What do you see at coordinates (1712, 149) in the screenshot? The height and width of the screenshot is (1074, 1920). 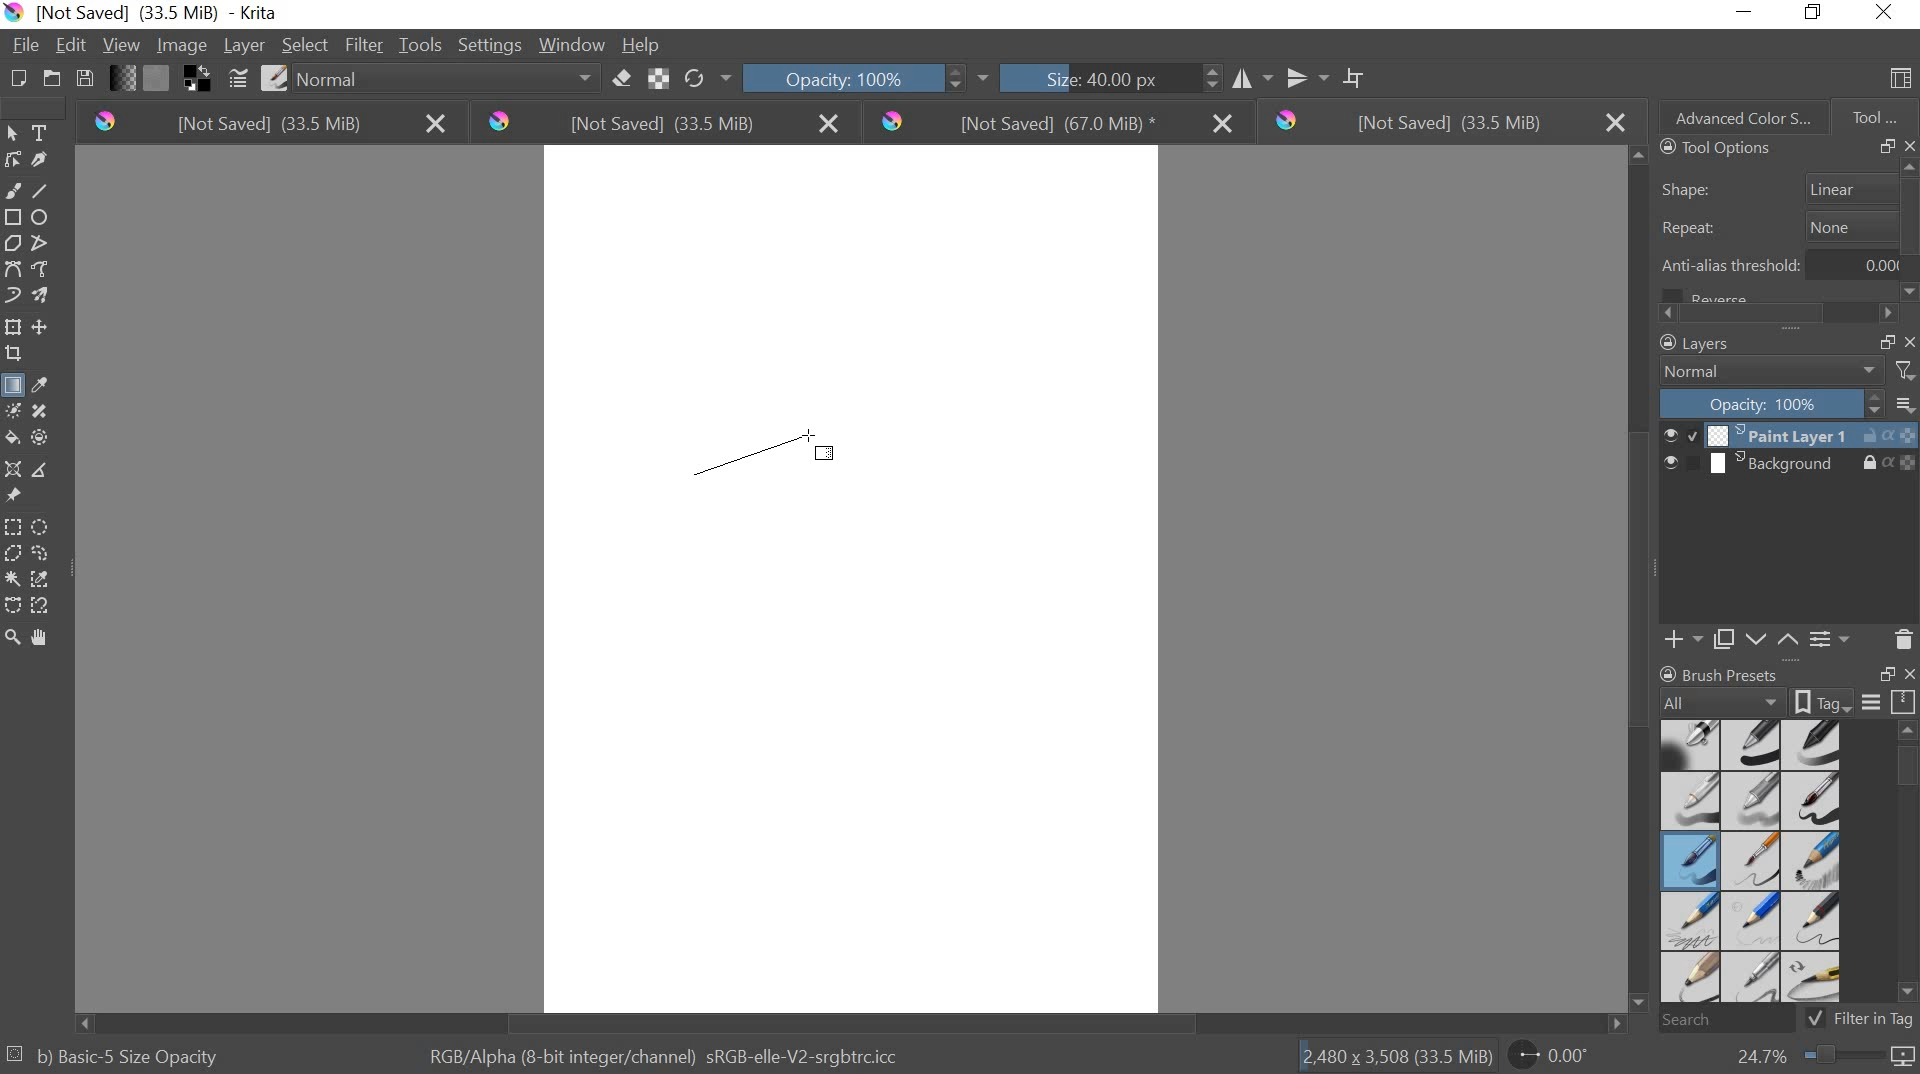 I see `TOOLS OPTIONS` at bounding box center [1712, 149].